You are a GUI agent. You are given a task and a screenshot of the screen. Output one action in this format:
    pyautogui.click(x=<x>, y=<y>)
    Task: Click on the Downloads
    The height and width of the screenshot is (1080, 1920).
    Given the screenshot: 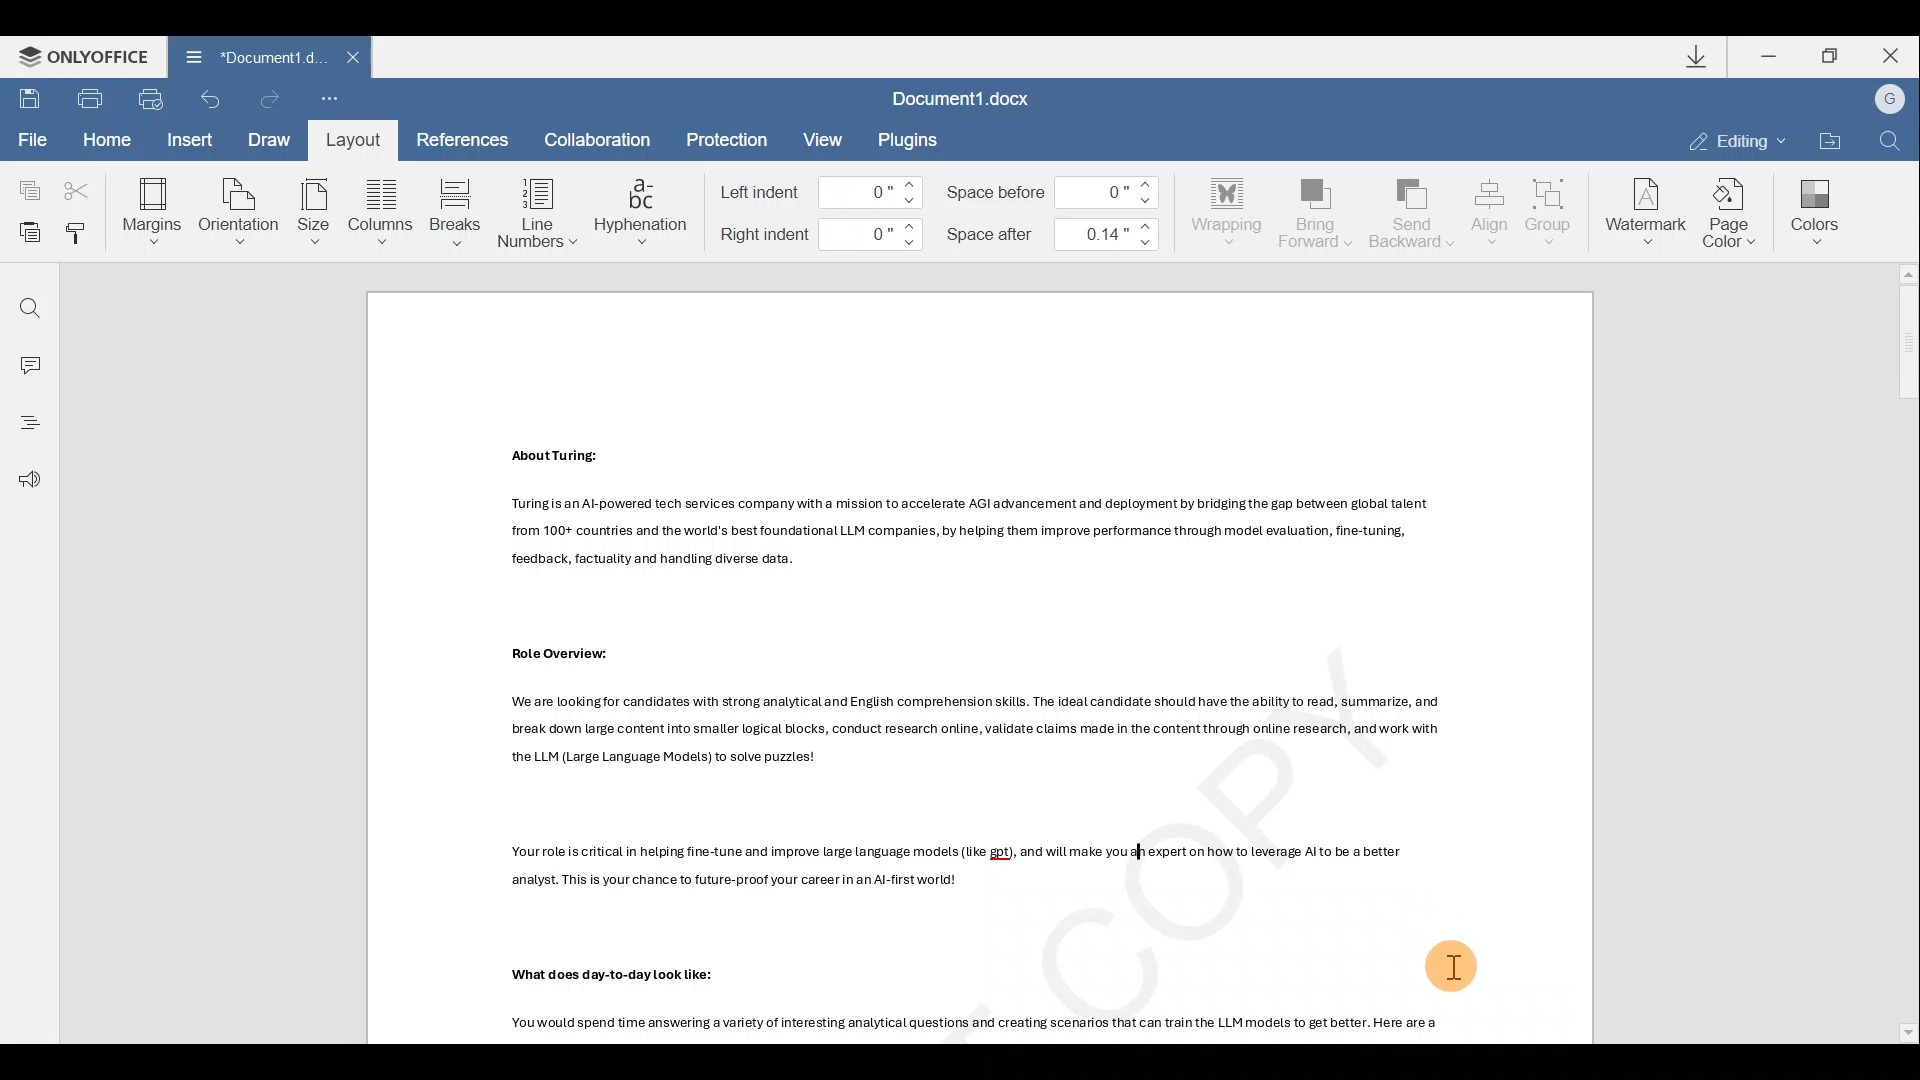 What is the action you would take?
    pyautogui.click(x=1704, y=59)
    